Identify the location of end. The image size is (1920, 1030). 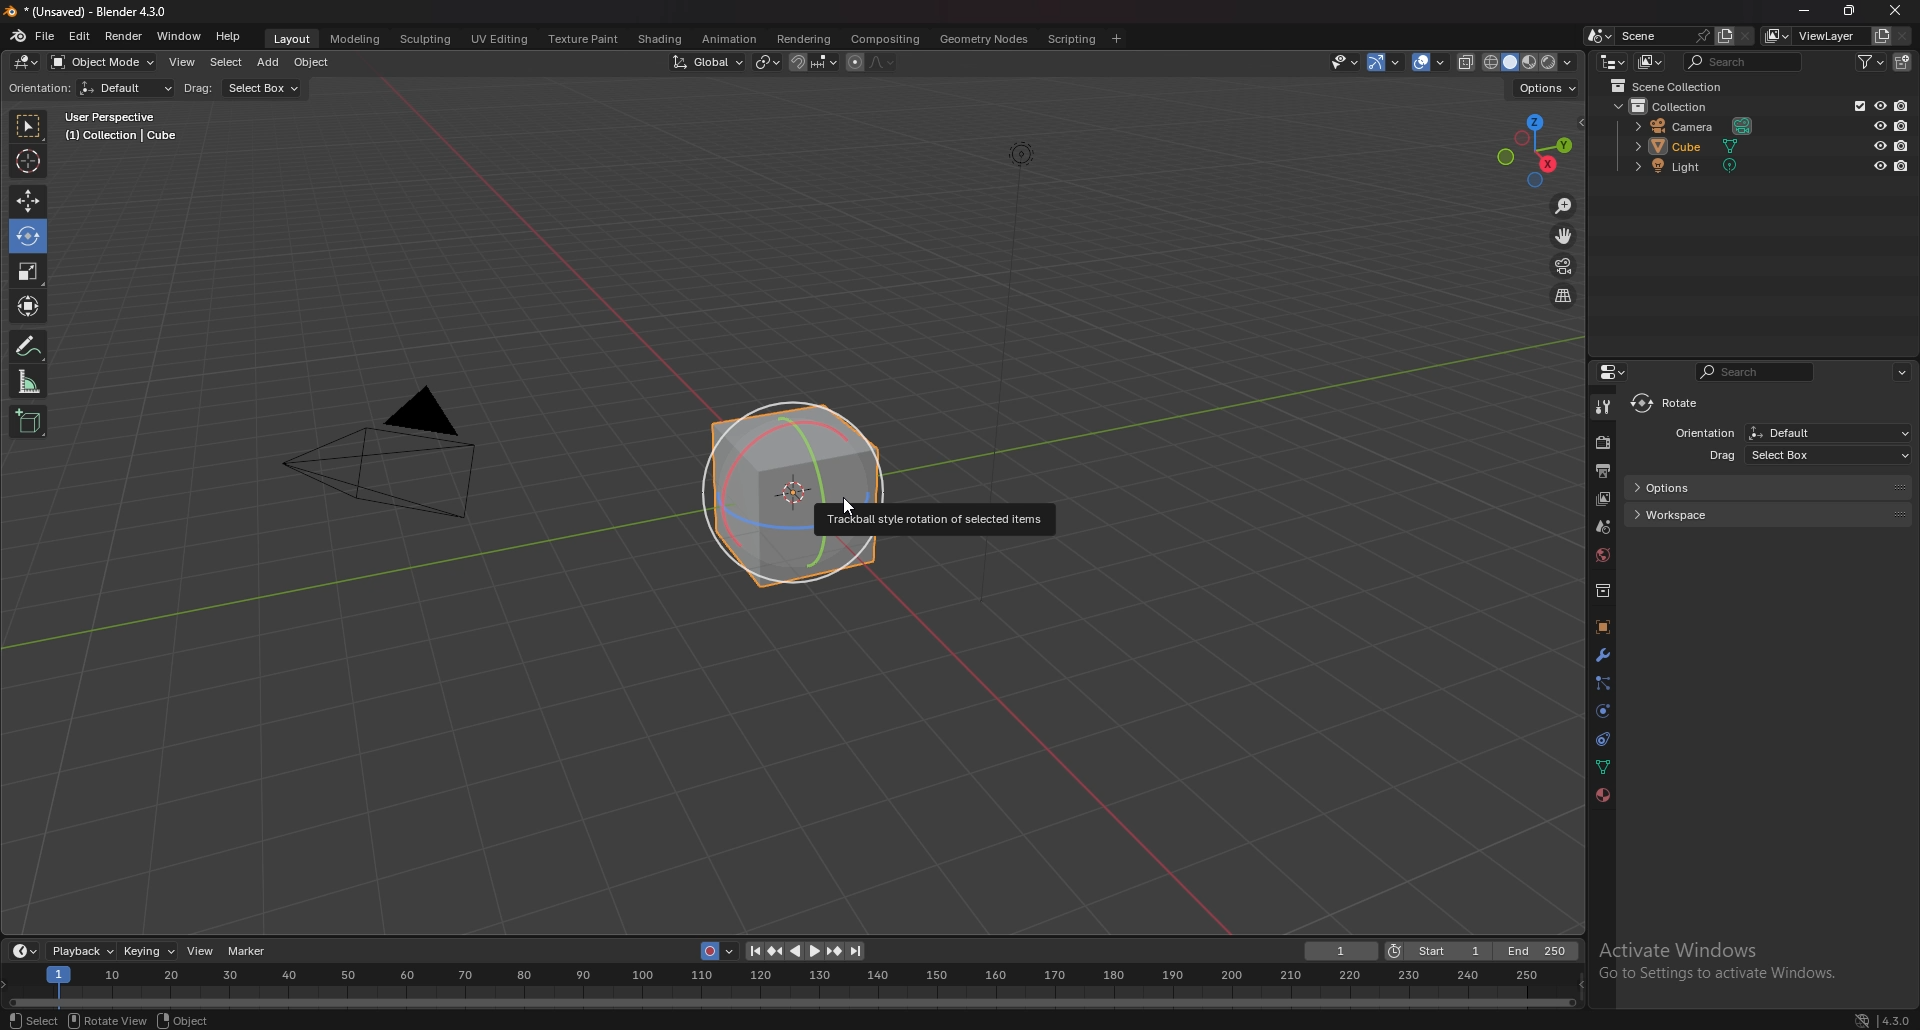
(1539, 952).